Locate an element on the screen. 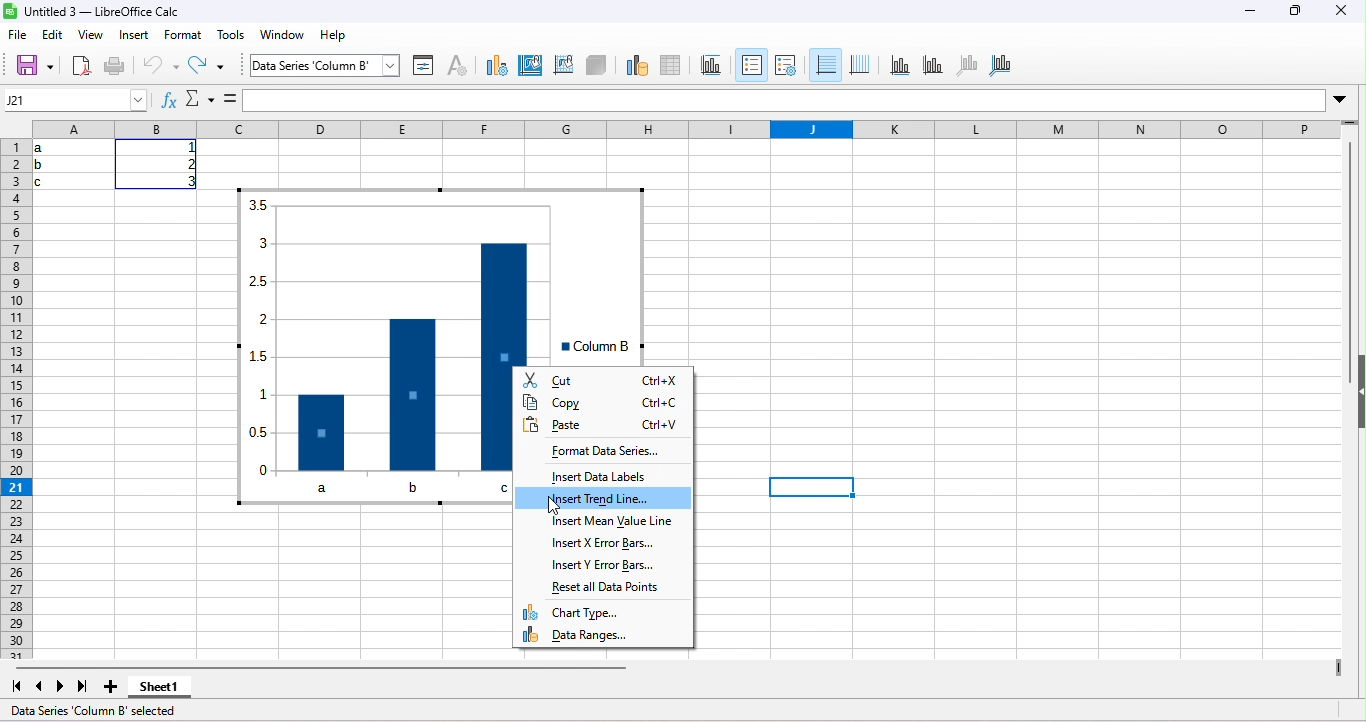 This screenshot has width=1366, height=722. window is located at coordinates (286, 37).